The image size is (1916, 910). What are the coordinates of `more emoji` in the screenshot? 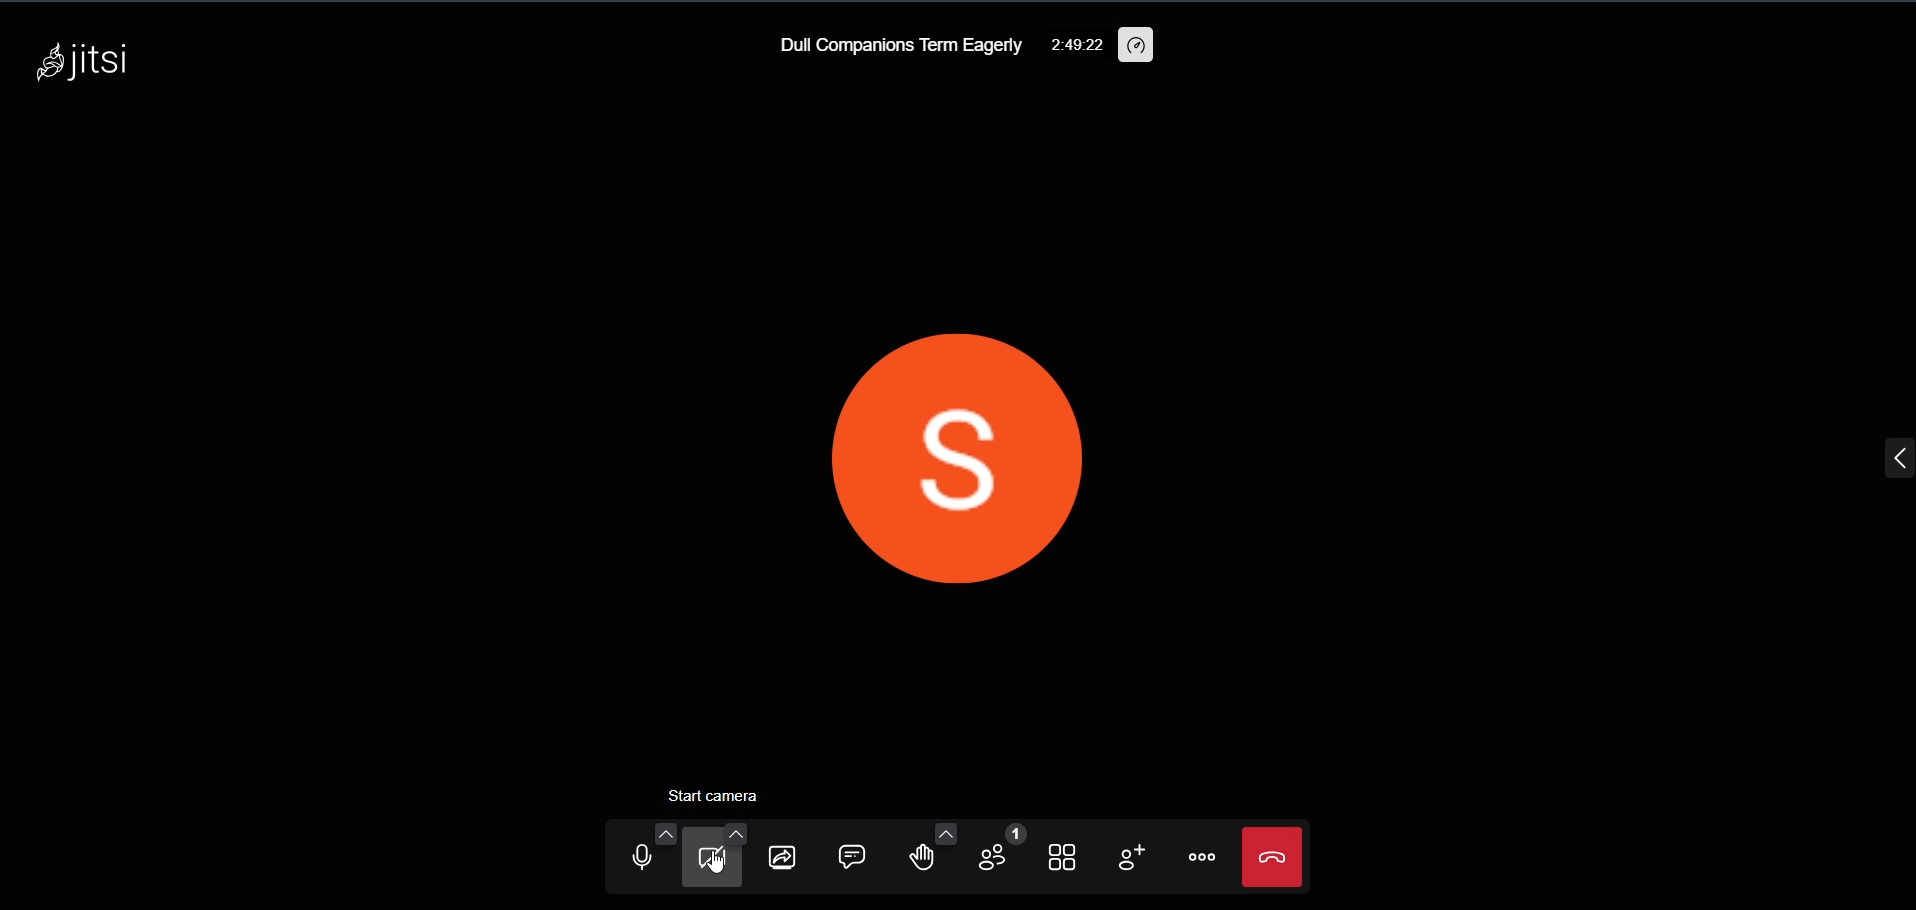 It's located at (945, 831).